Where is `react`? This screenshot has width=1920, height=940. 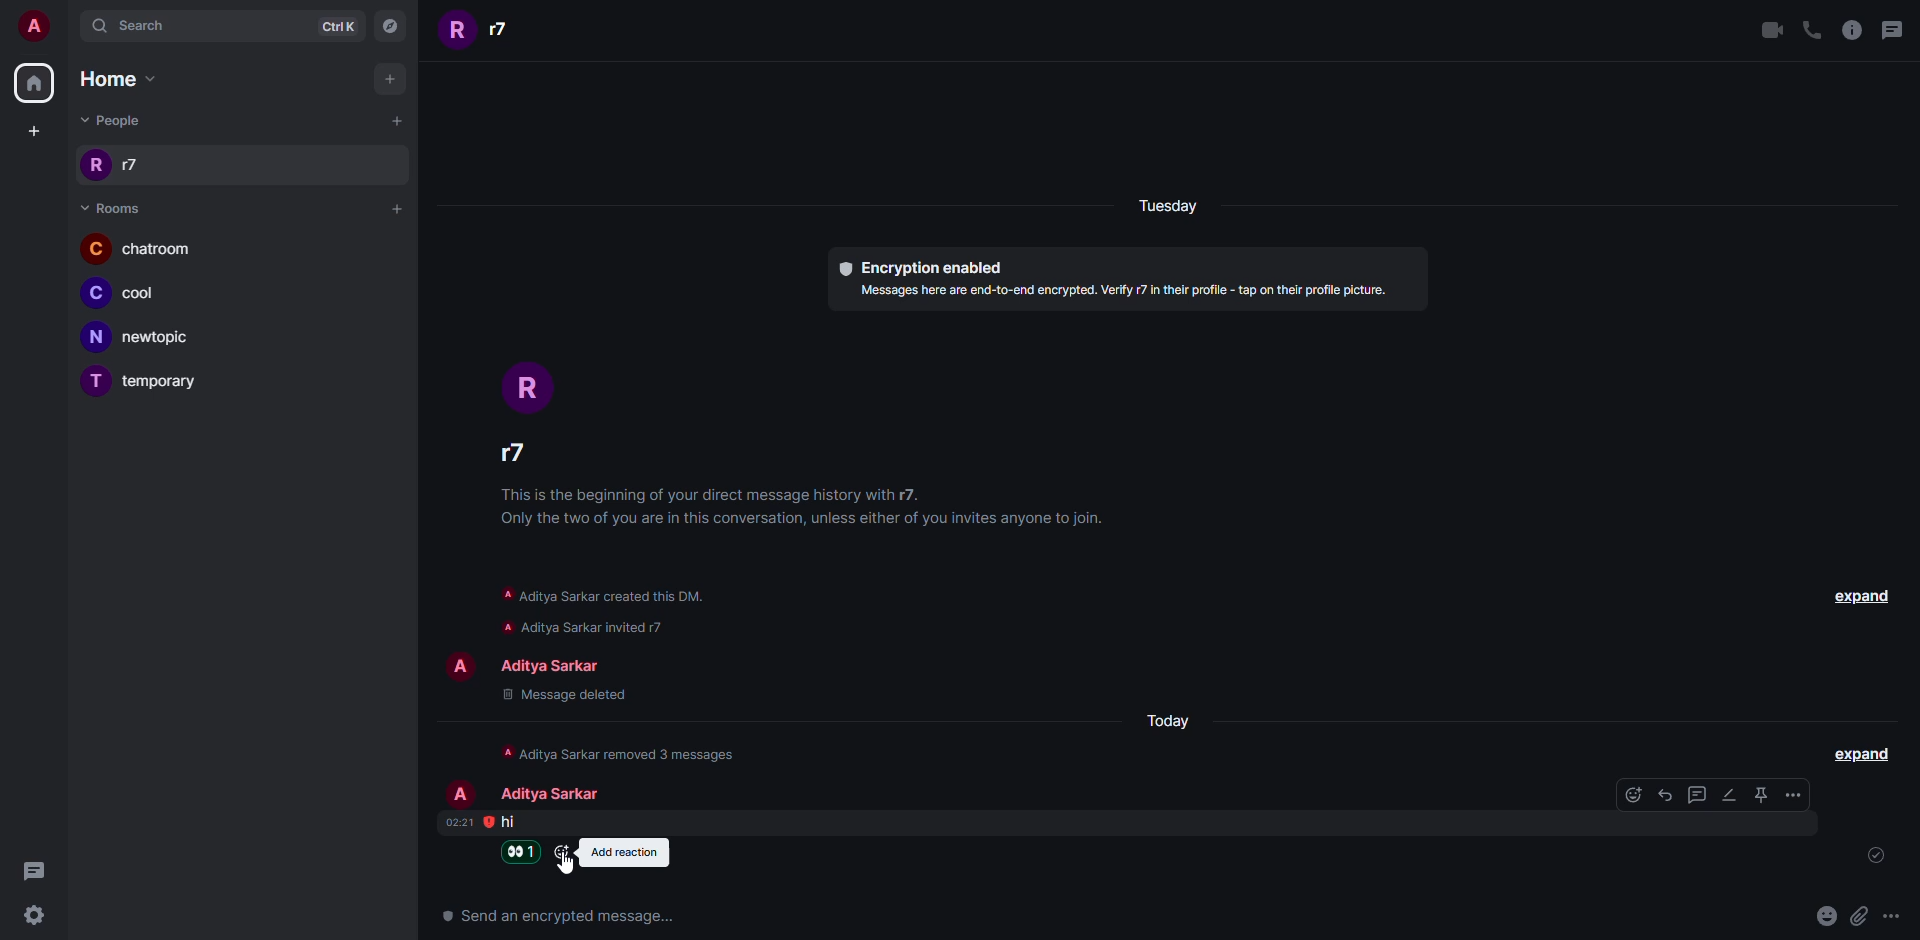
react is located at coordinates (1635, 793).